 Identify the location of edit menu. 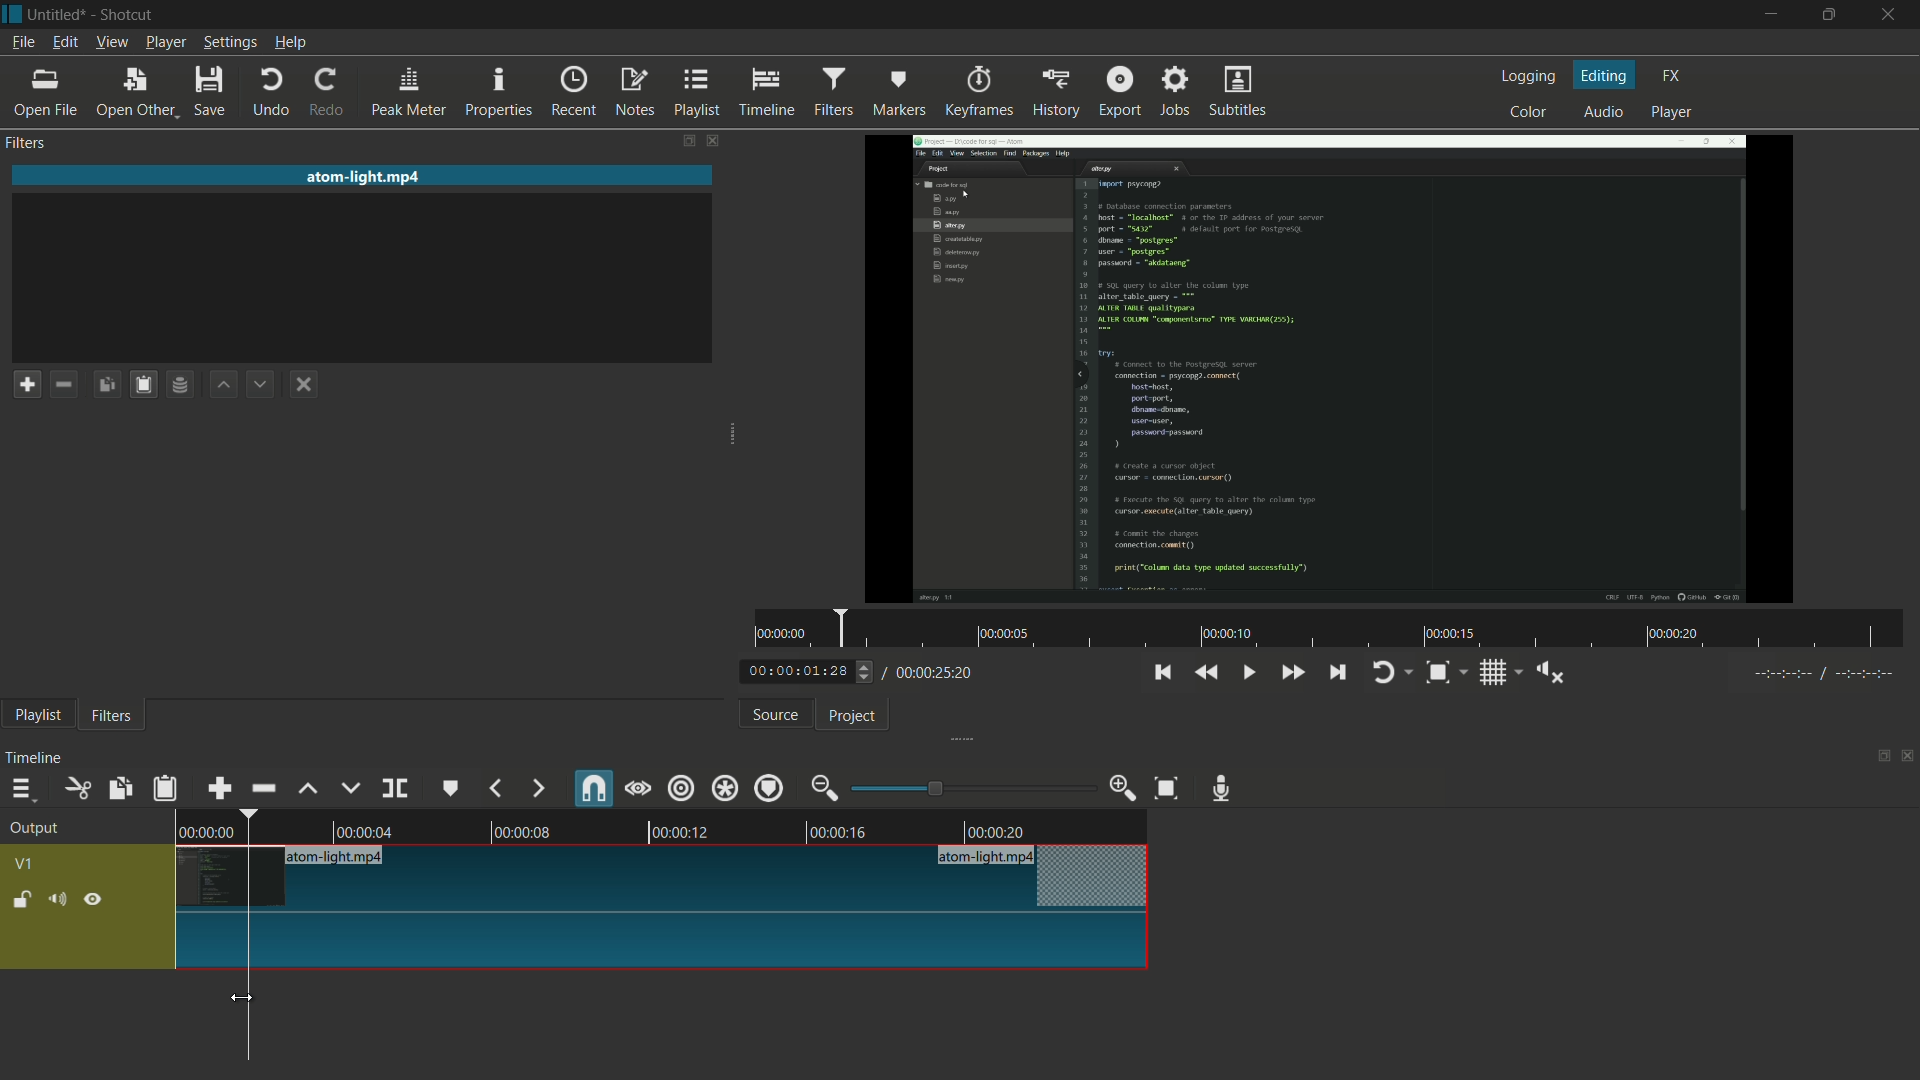
(64, 43).